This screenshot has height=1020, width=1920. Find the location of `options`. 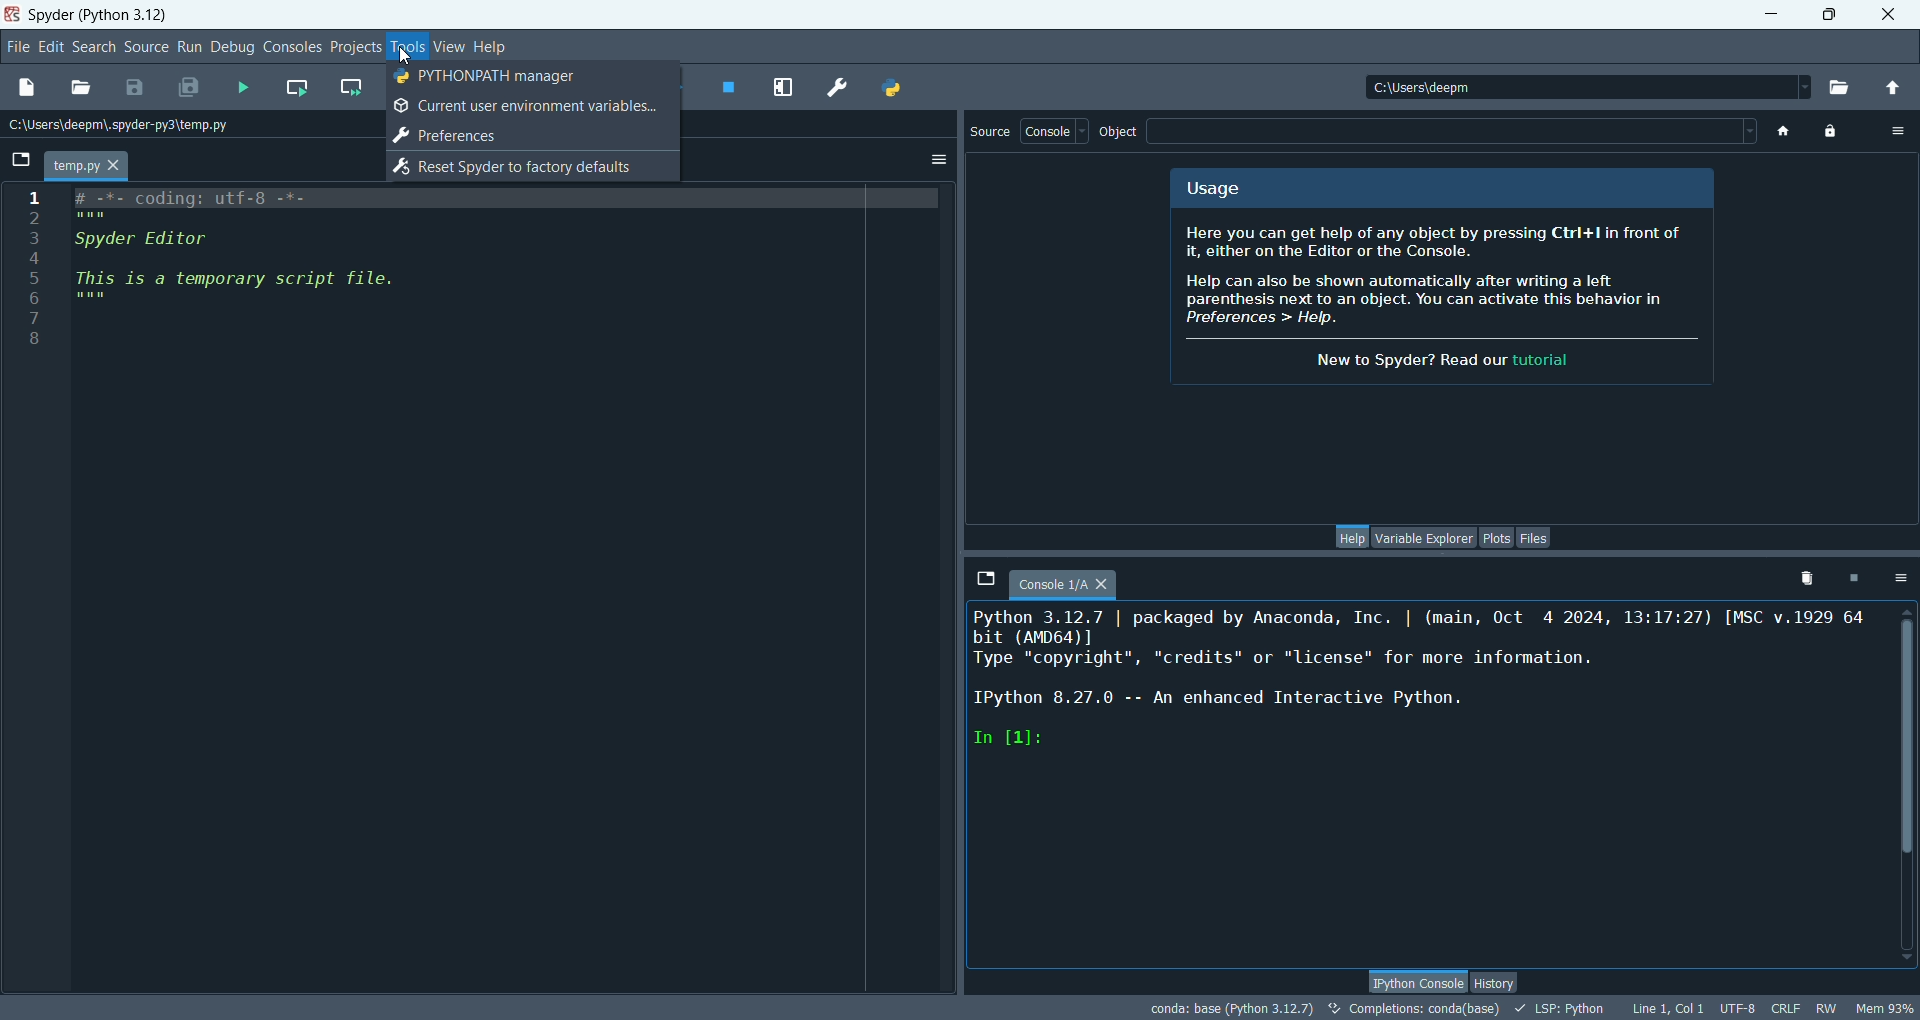

options is located at coordinates (940, 162).